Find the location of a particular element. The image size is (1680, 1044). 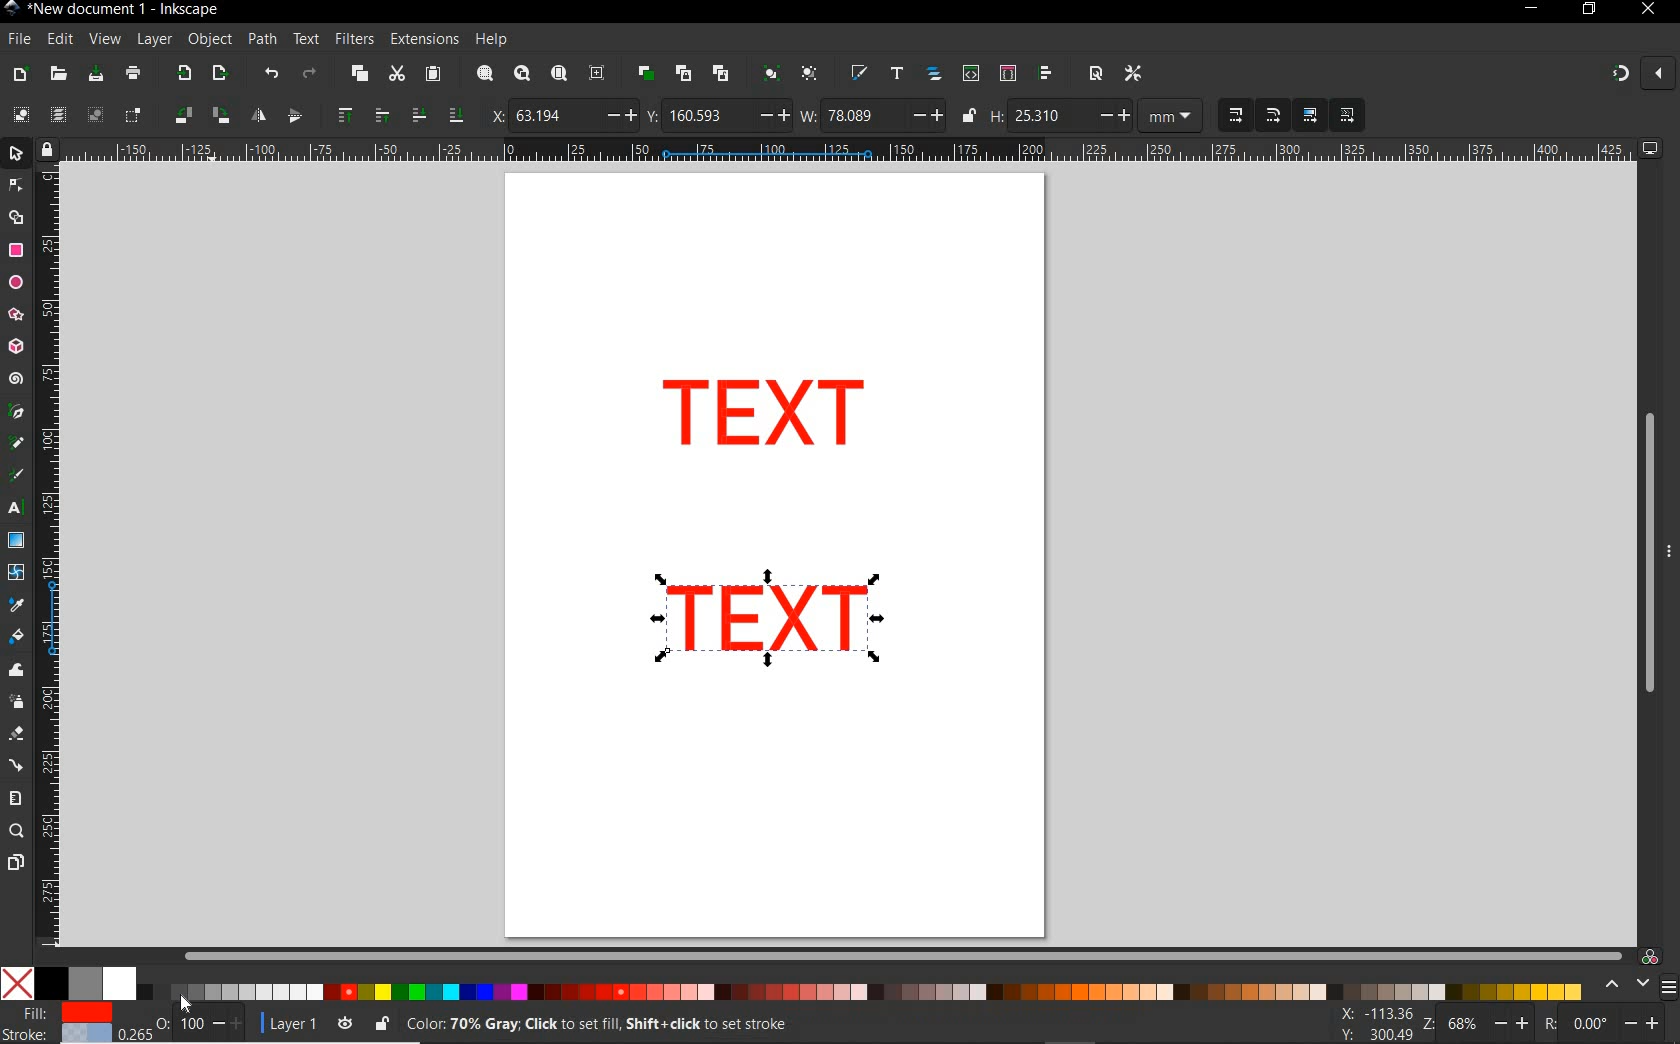

zoom selection is located at coordinates (483, 74).